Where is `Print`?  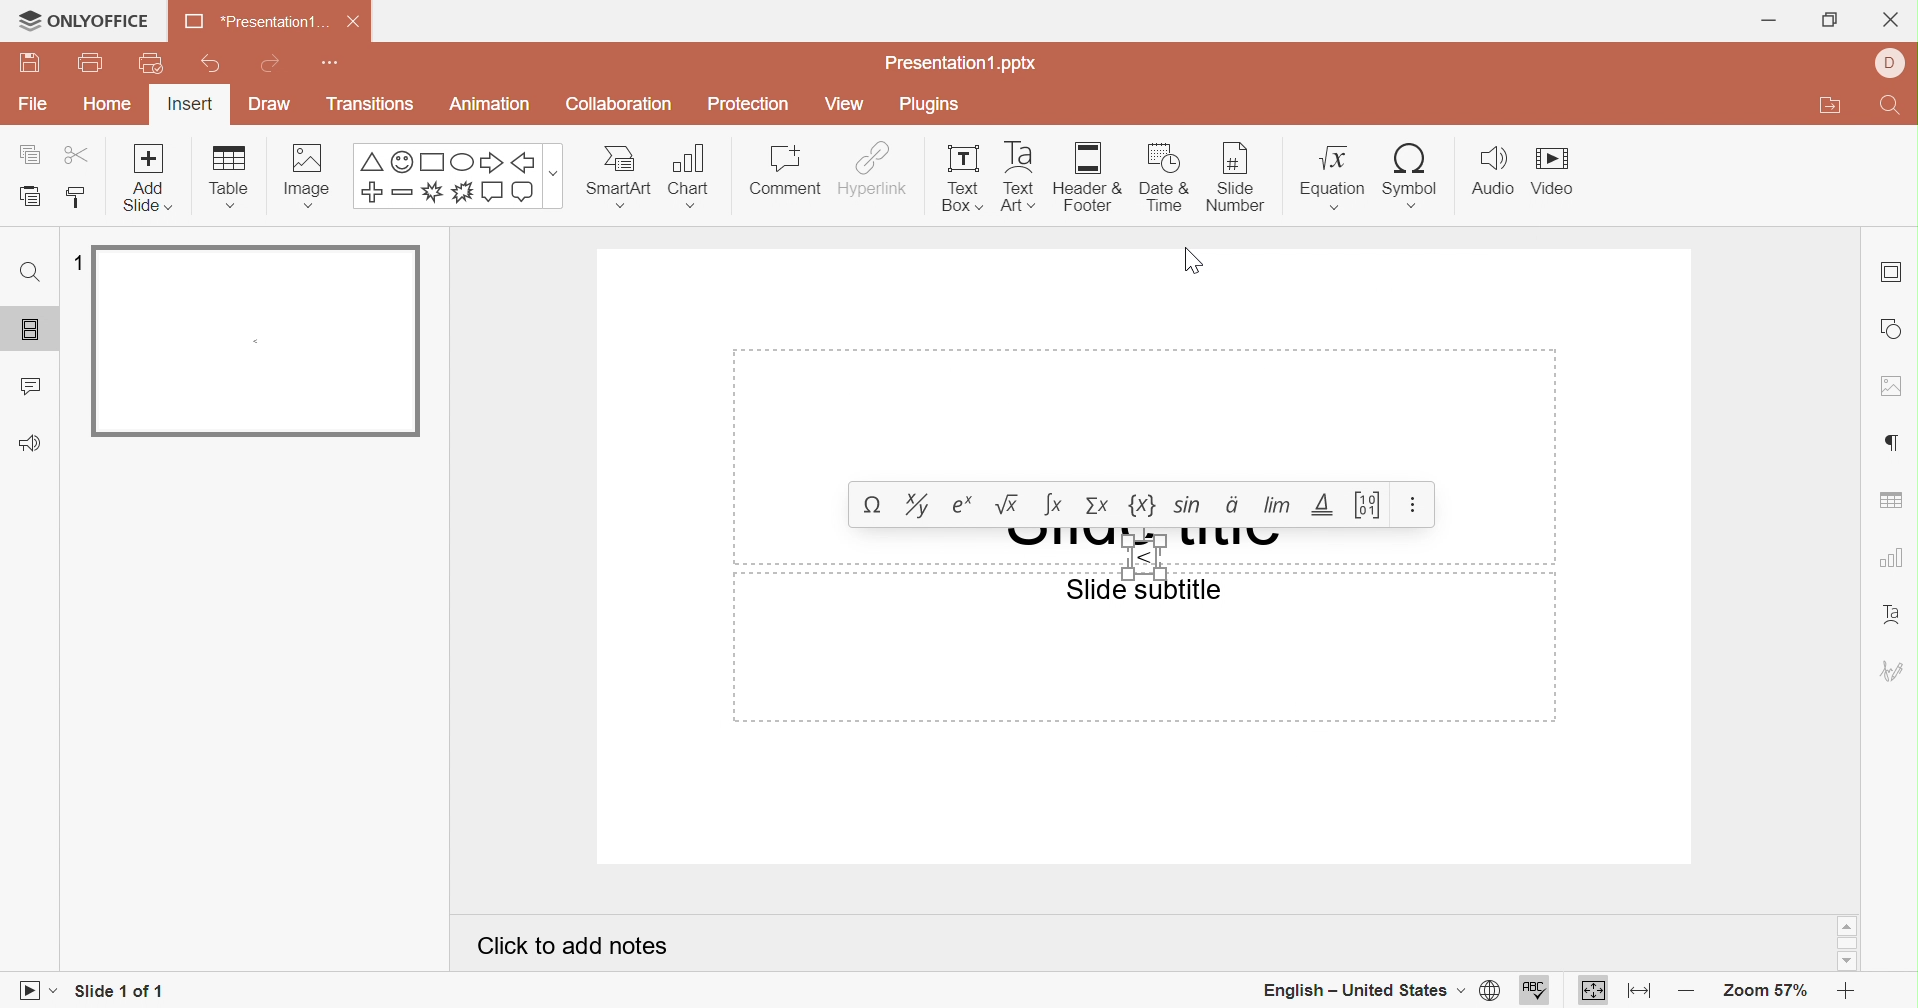 Print is located at coordinates (93, 66).